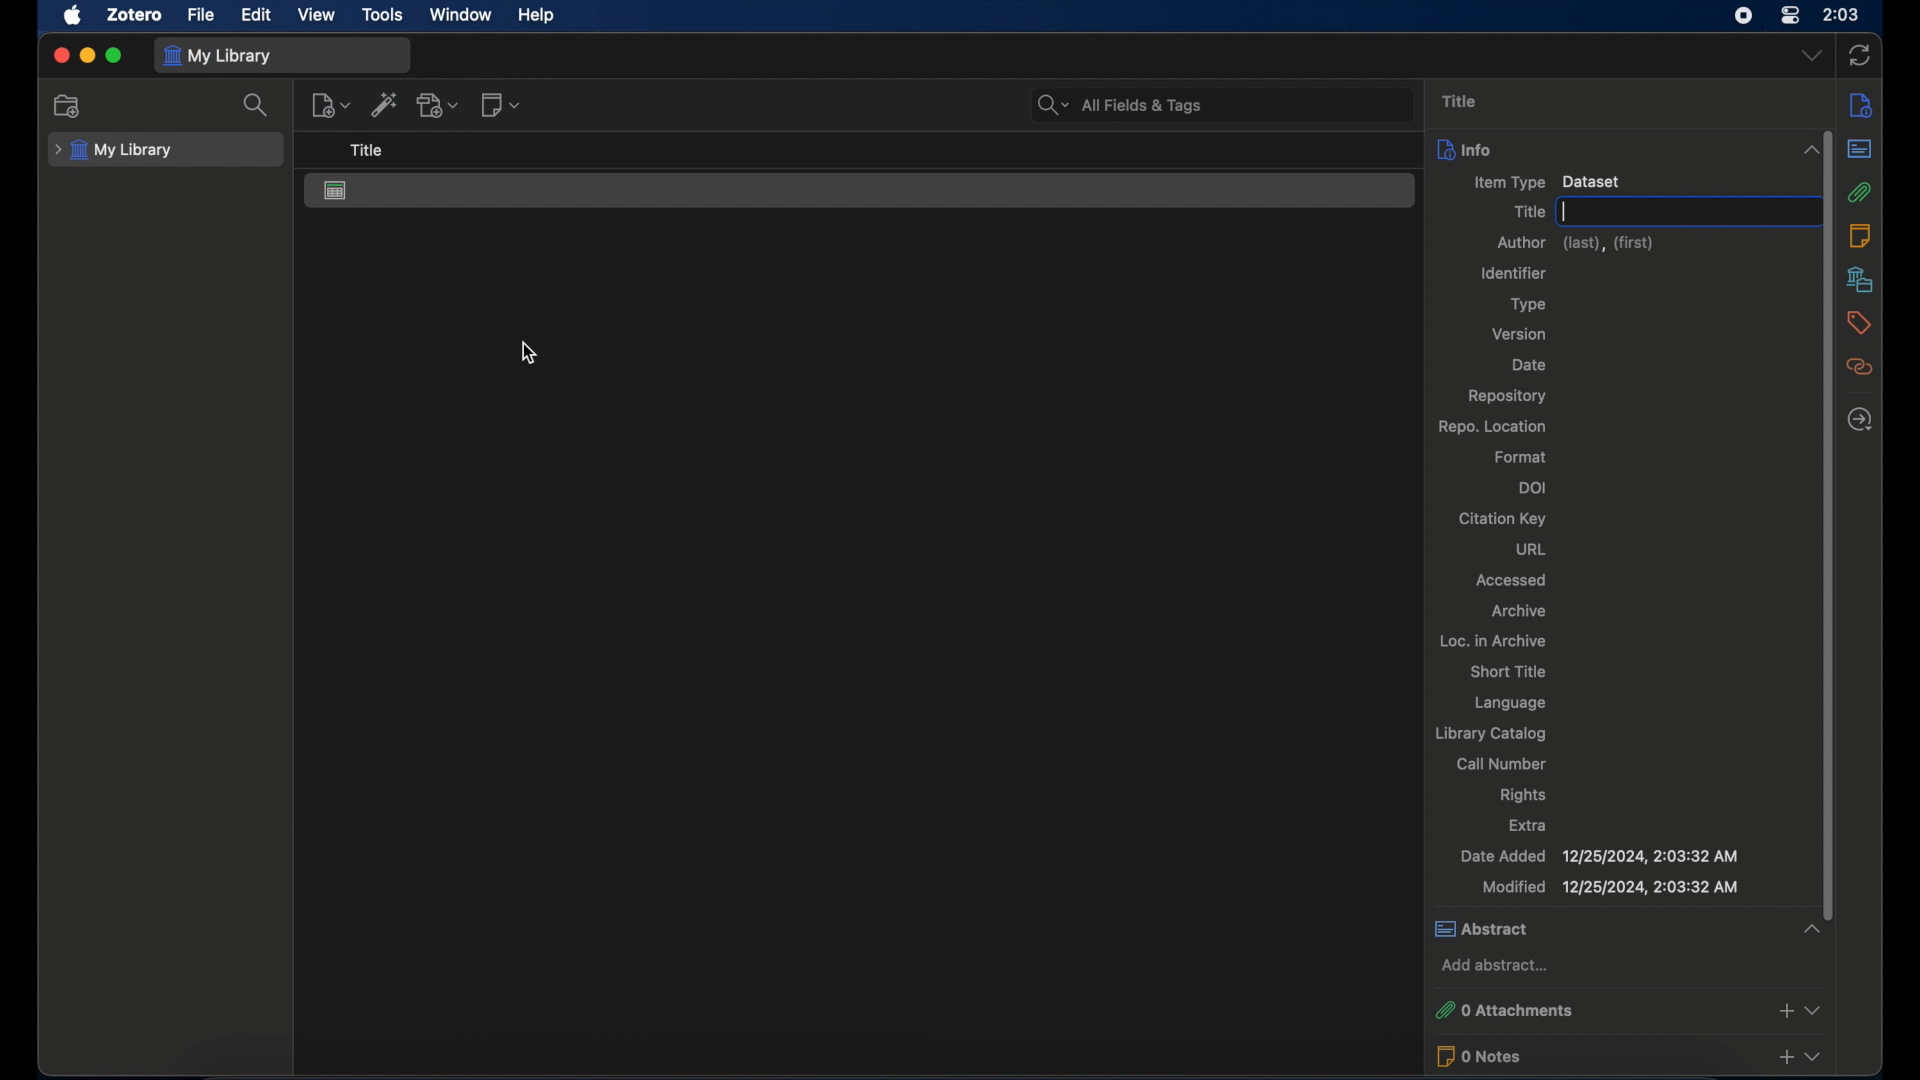 This screenshot has height=1080, width=1920. What do you see at coordinates (115, 56) in the screenshot?
I see `maximize` at bounding box center [115, 56].